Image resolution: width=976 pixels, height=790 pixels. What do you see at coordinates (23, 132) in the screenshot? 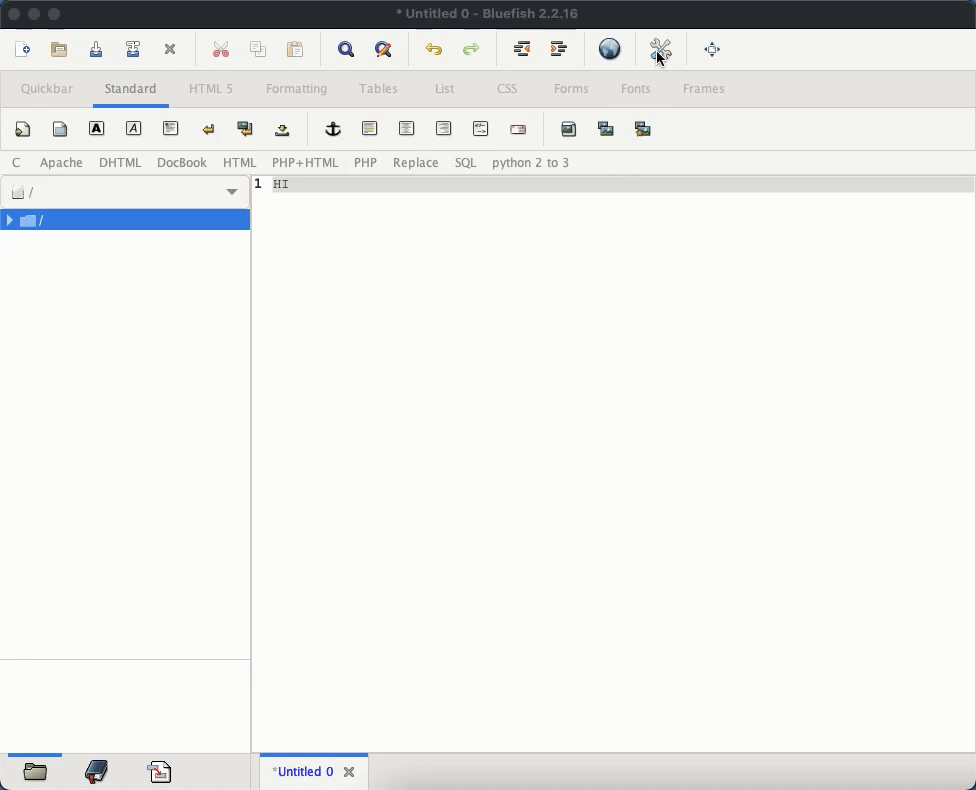
I see `Quickstart` at bounding box center [23, 132].